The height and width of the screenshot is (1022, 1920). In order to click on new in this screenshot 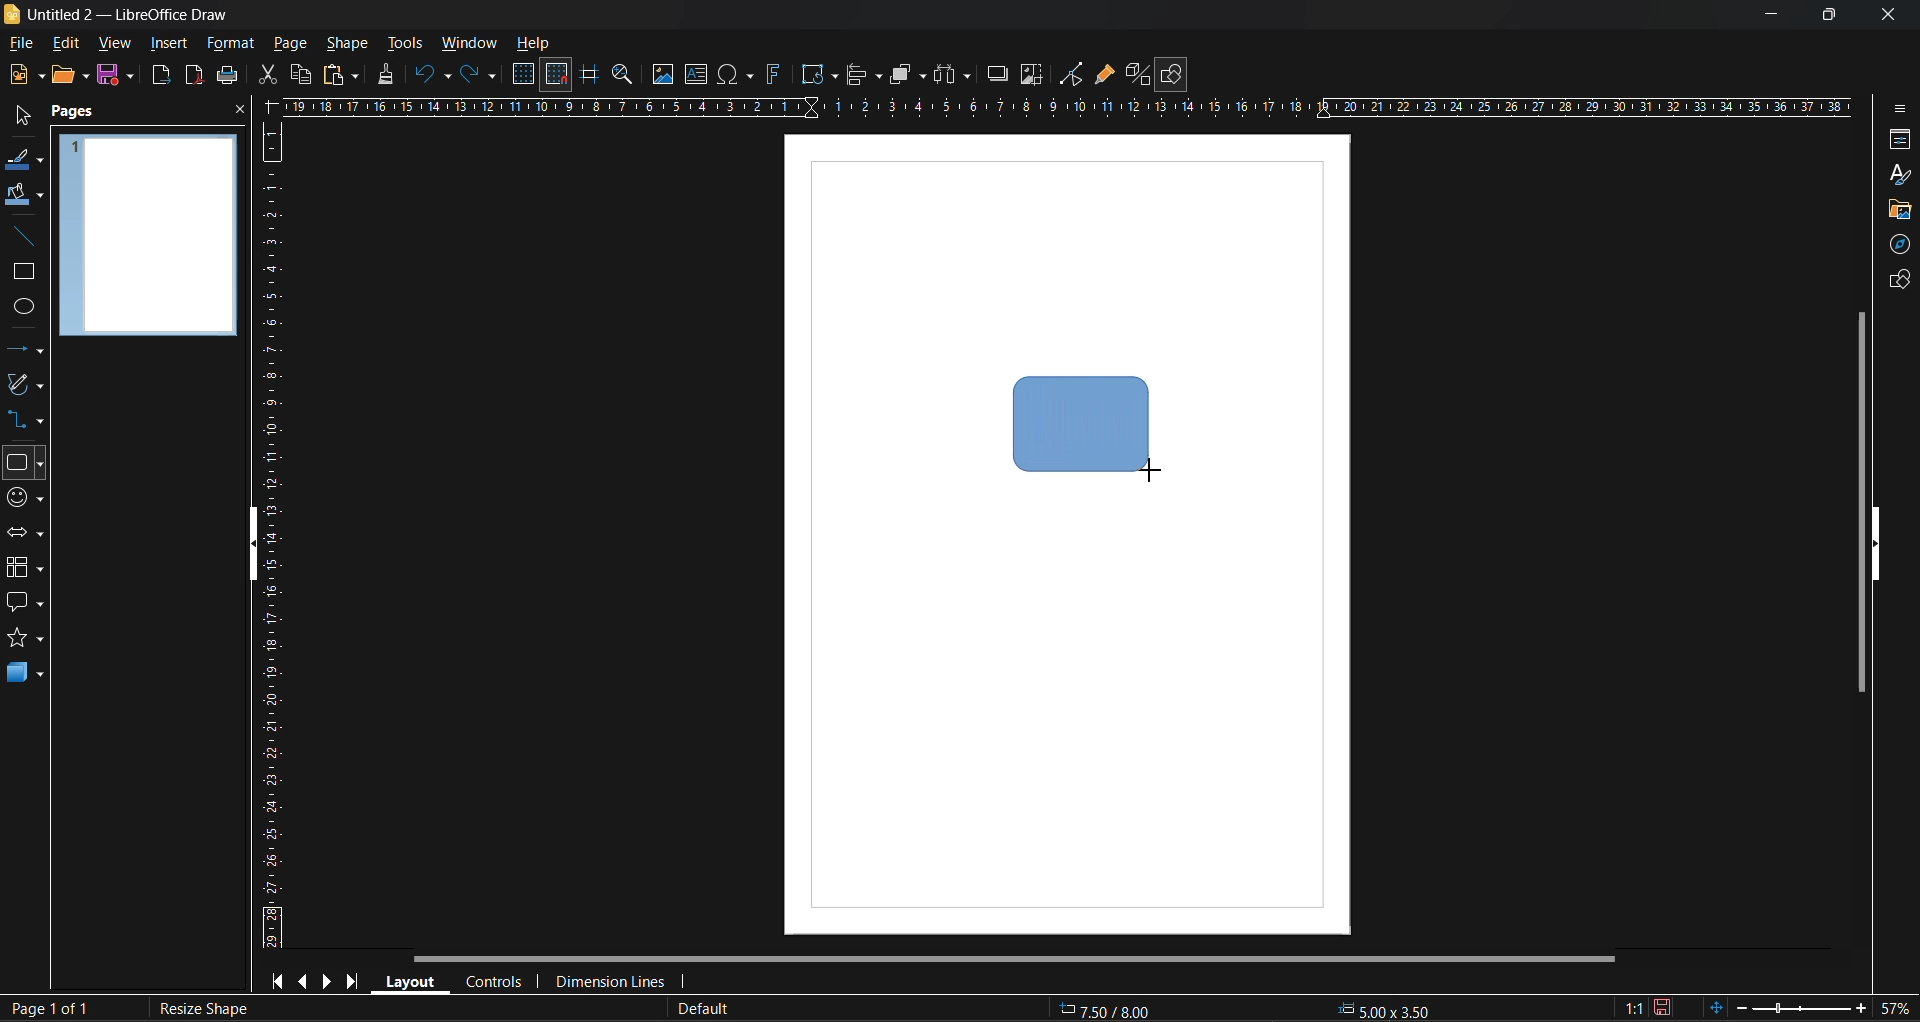, I will do `click(25, 74)`.